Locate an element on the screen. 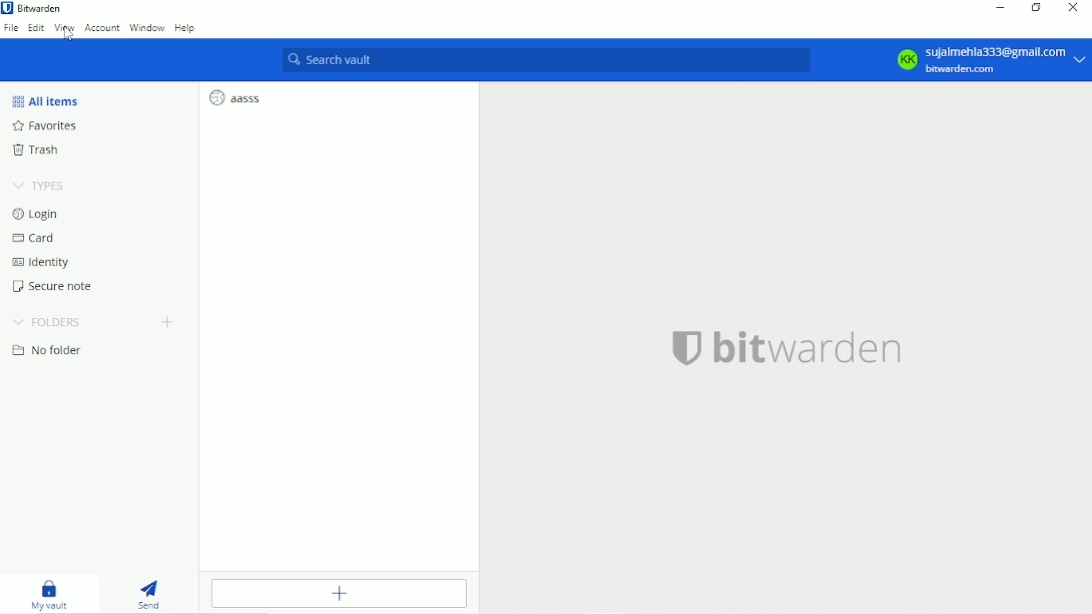  View is located at coordinates (64, 29).